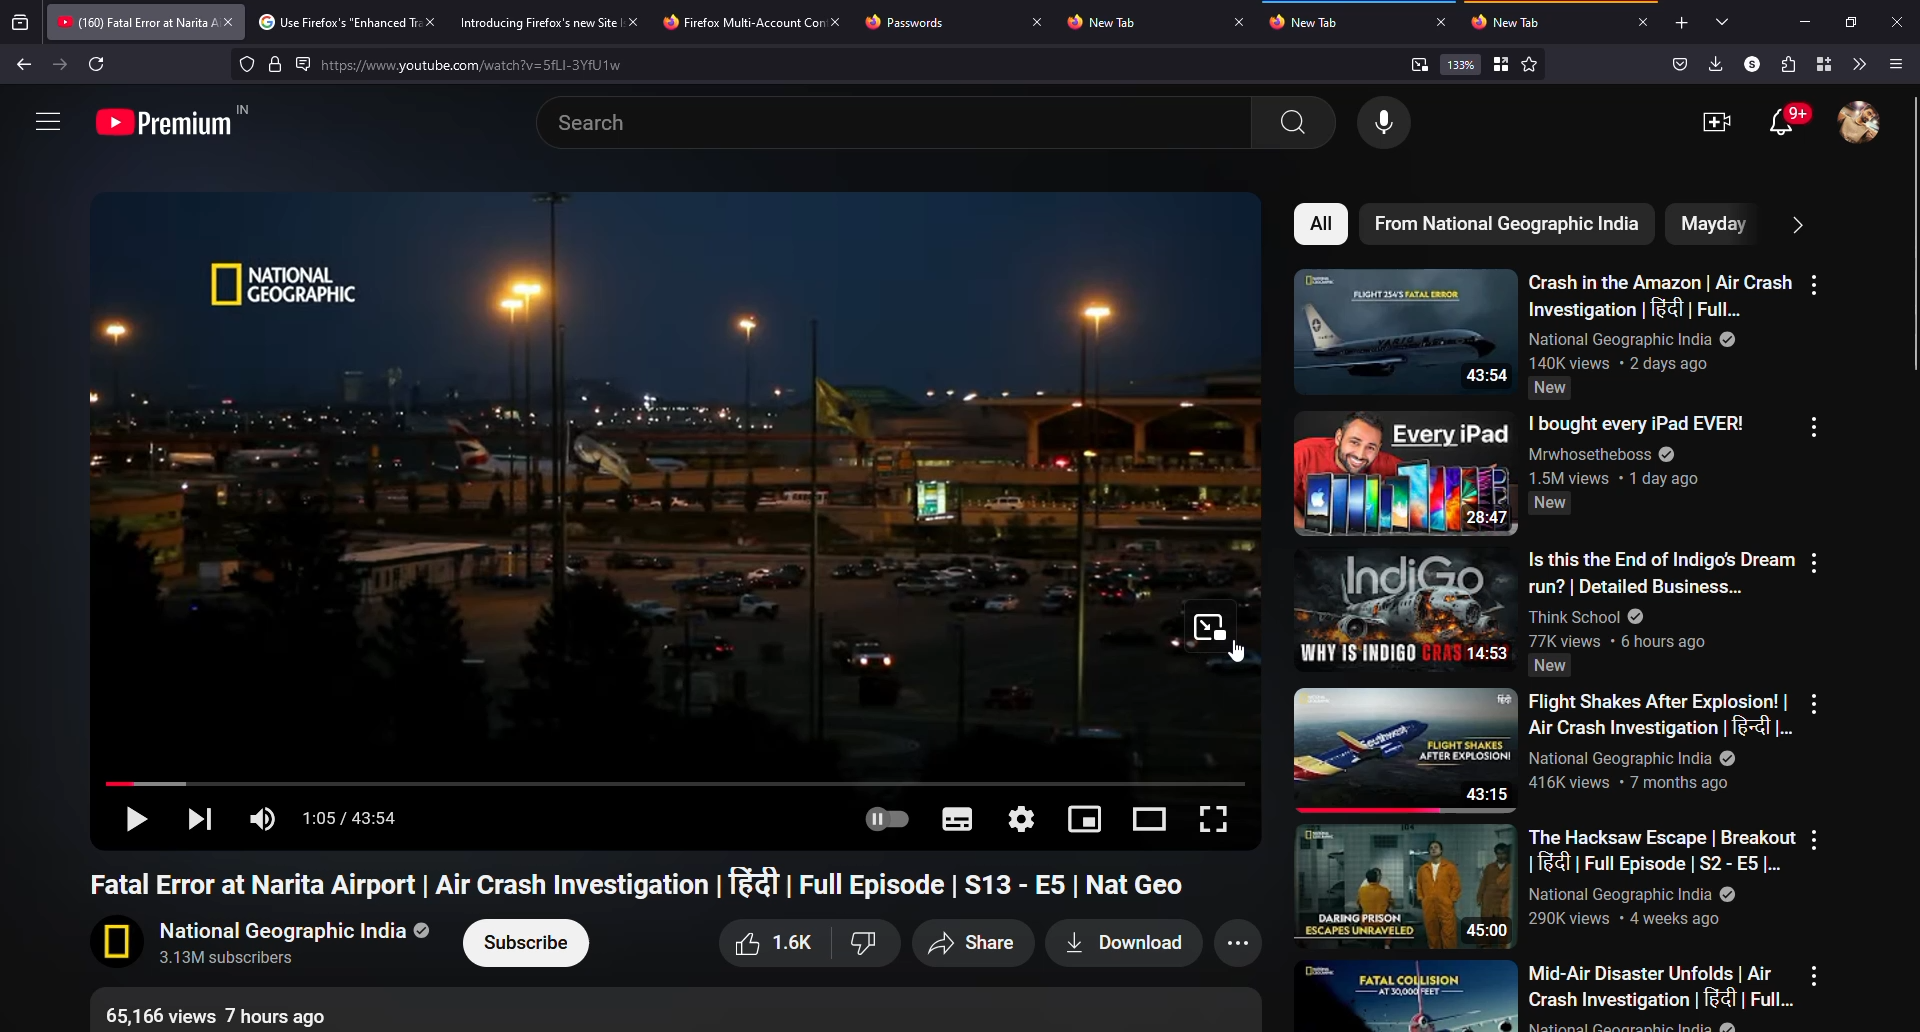 The height and width of the screenshot is (1032, 1920). I want to click on tab, so click(1112, 23).